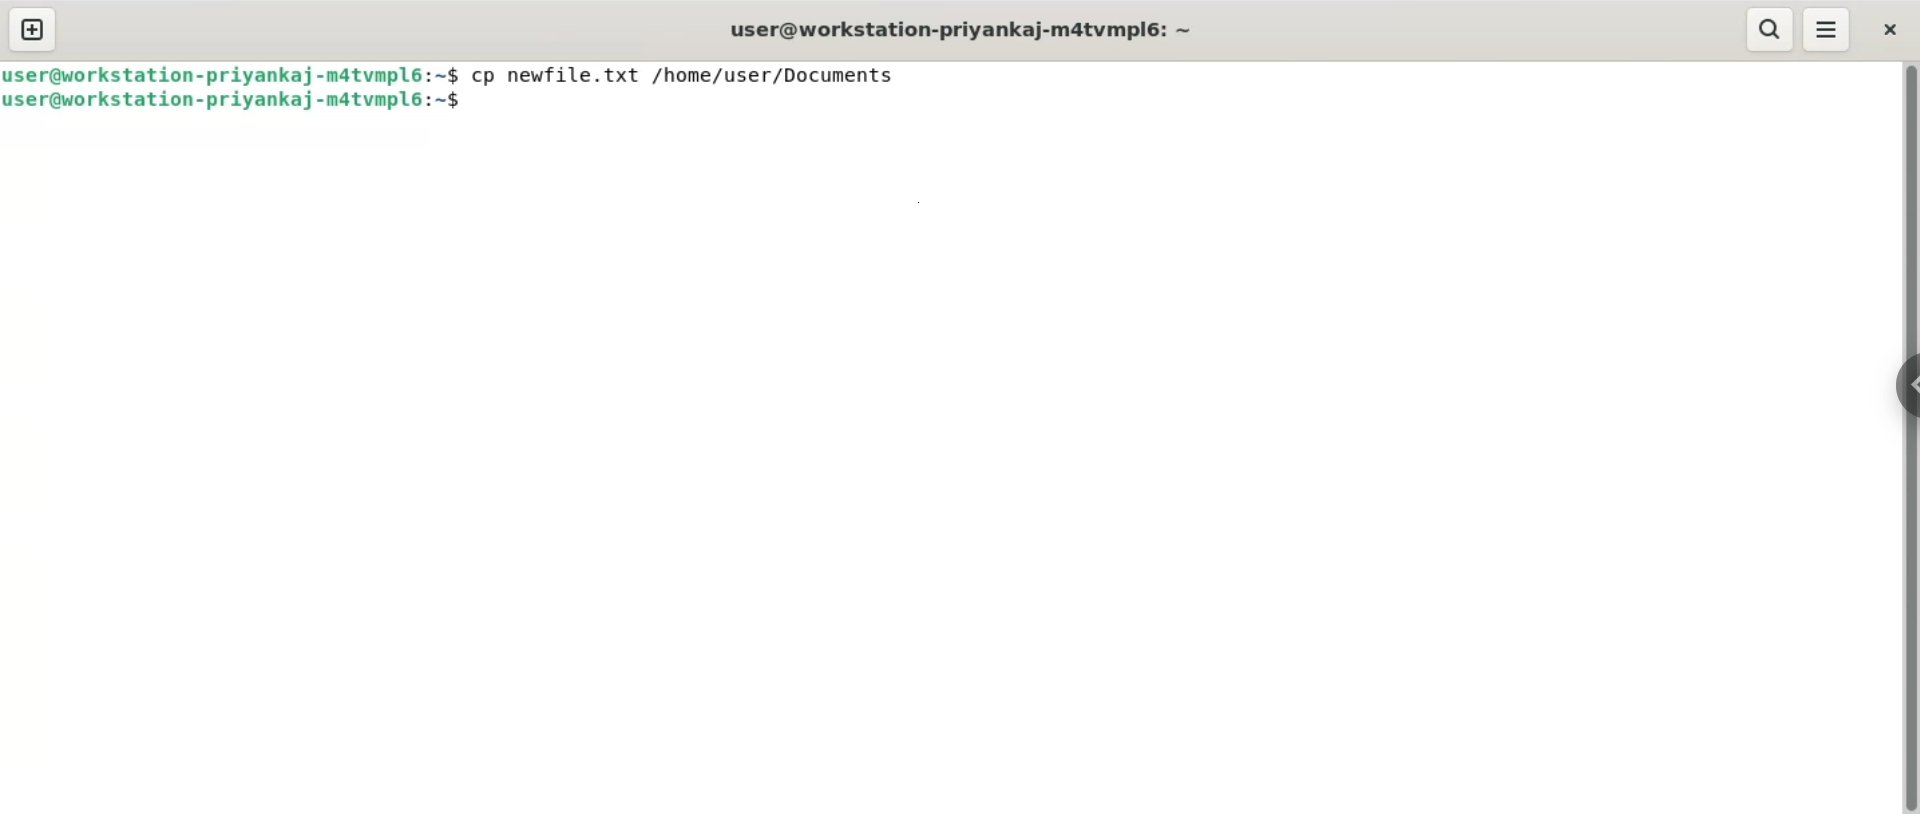 The height and width of the screenshot is (814, 1920). Describe the element at coordinates (234, 101) in the screenshot. I see `user@workstation-priyankaj-m4atvmpl6:~$` at that location.